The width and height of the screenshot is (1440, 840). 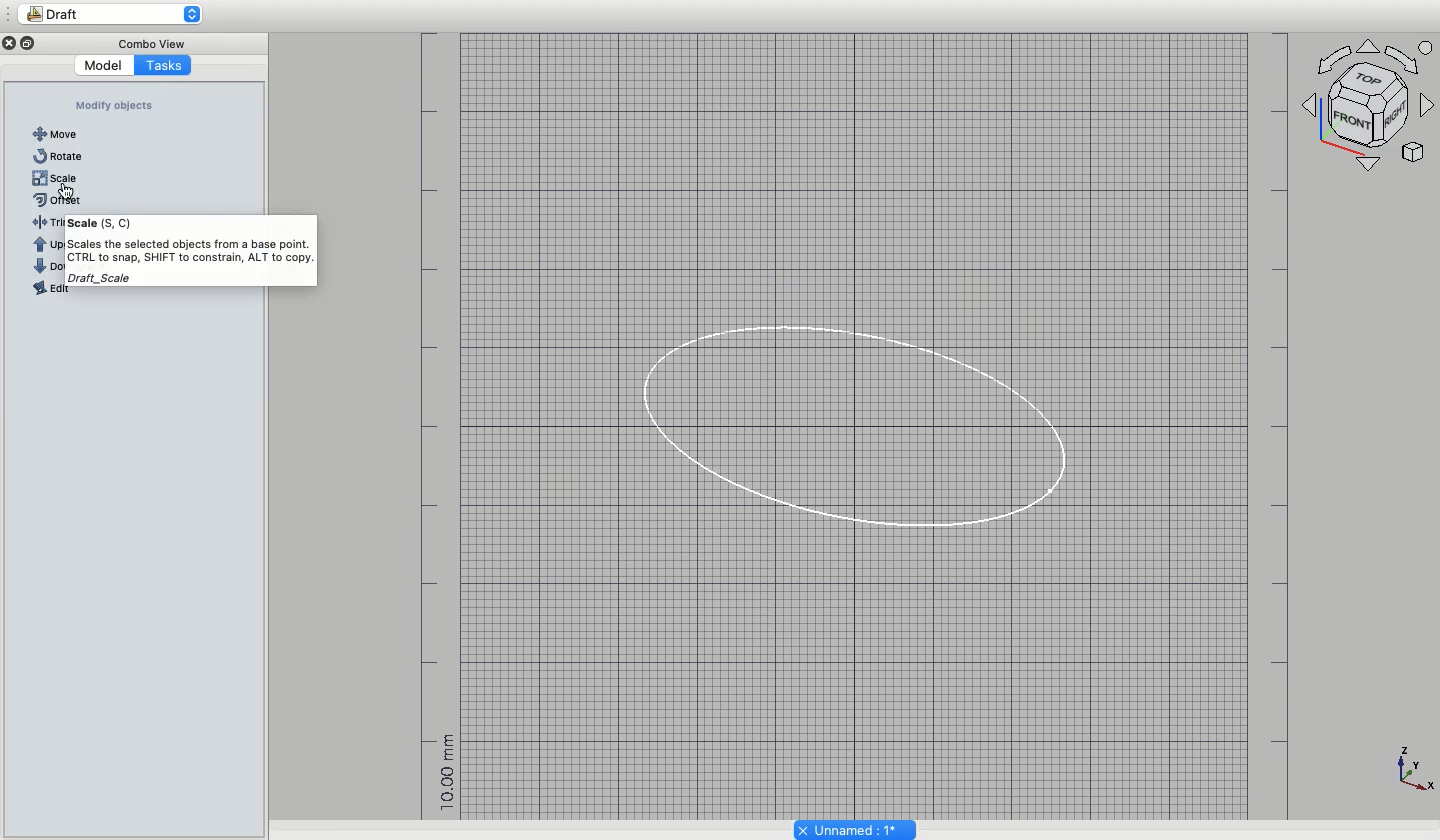 I want to click on Unnamed: 1, so click(x=856, y=828).